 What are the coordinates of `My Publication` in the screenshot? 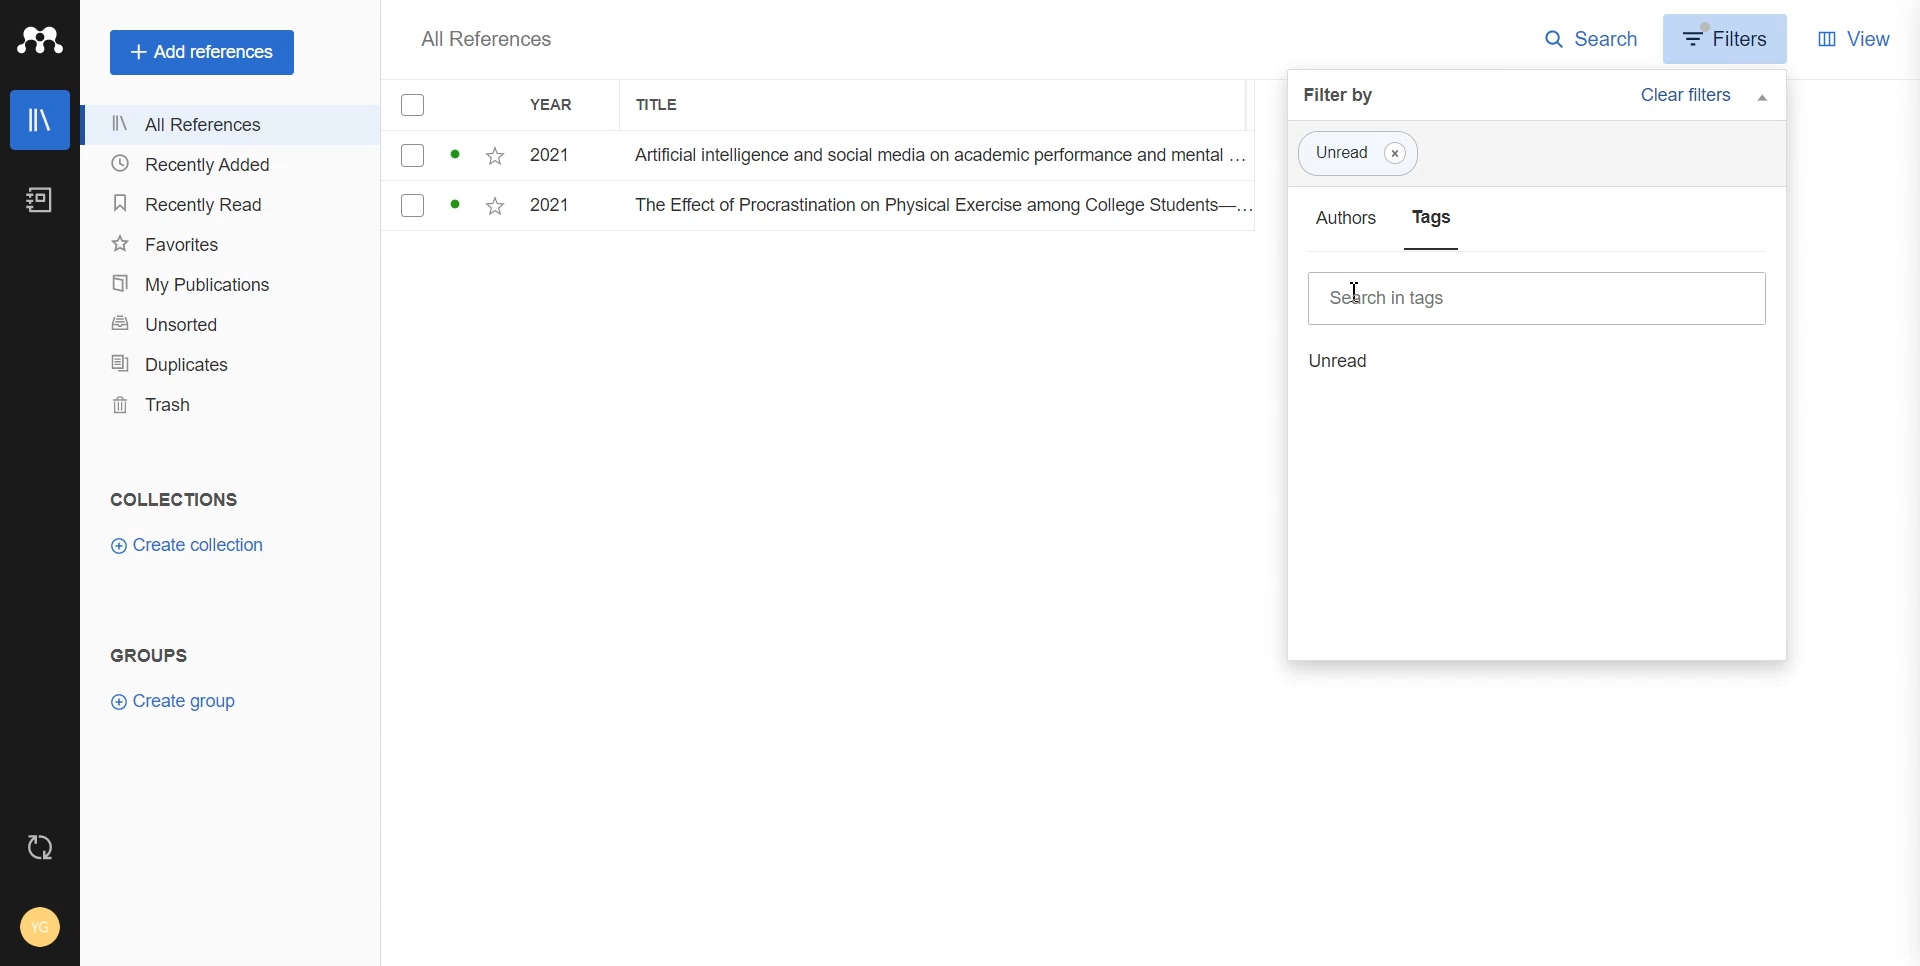 It's located at (228, 283).